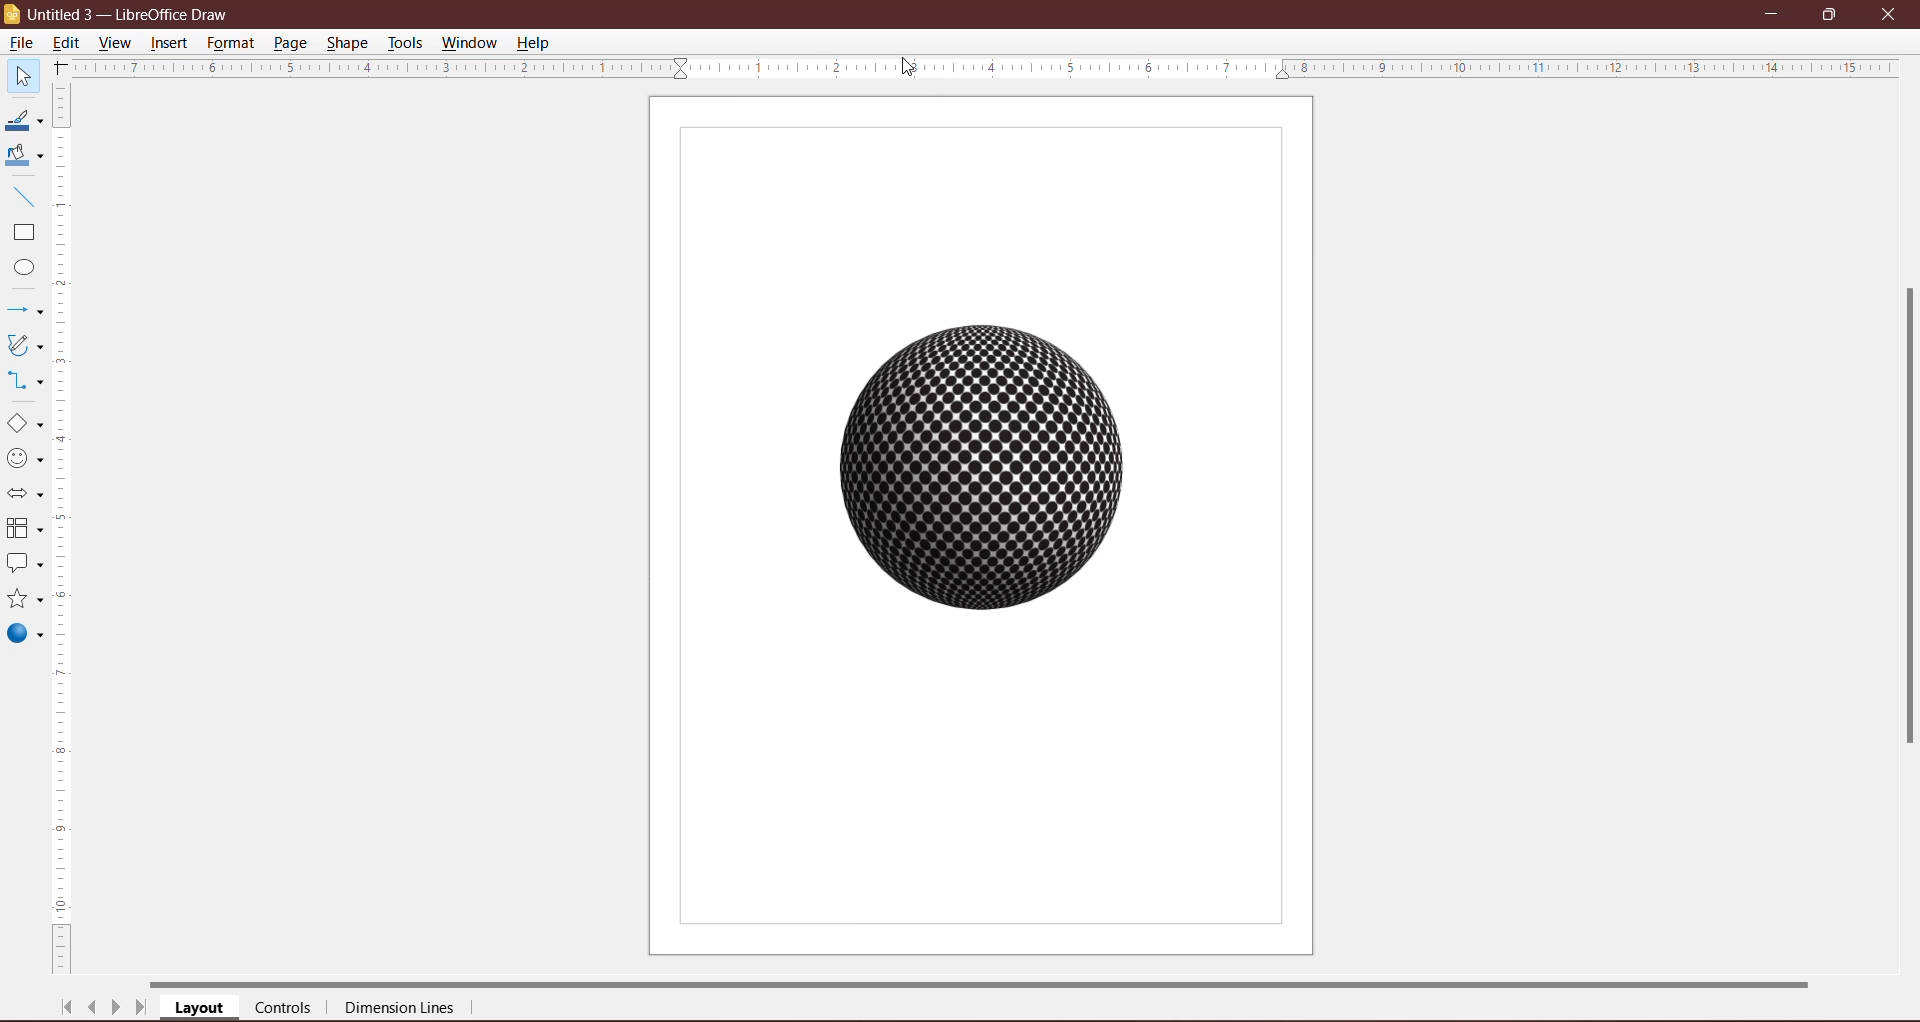 The width and height of the screenshot is (1920, 1022). What do you see at coordinates (116, 42) in the screenshot?
I see `View` at bounding box center [116, 42].